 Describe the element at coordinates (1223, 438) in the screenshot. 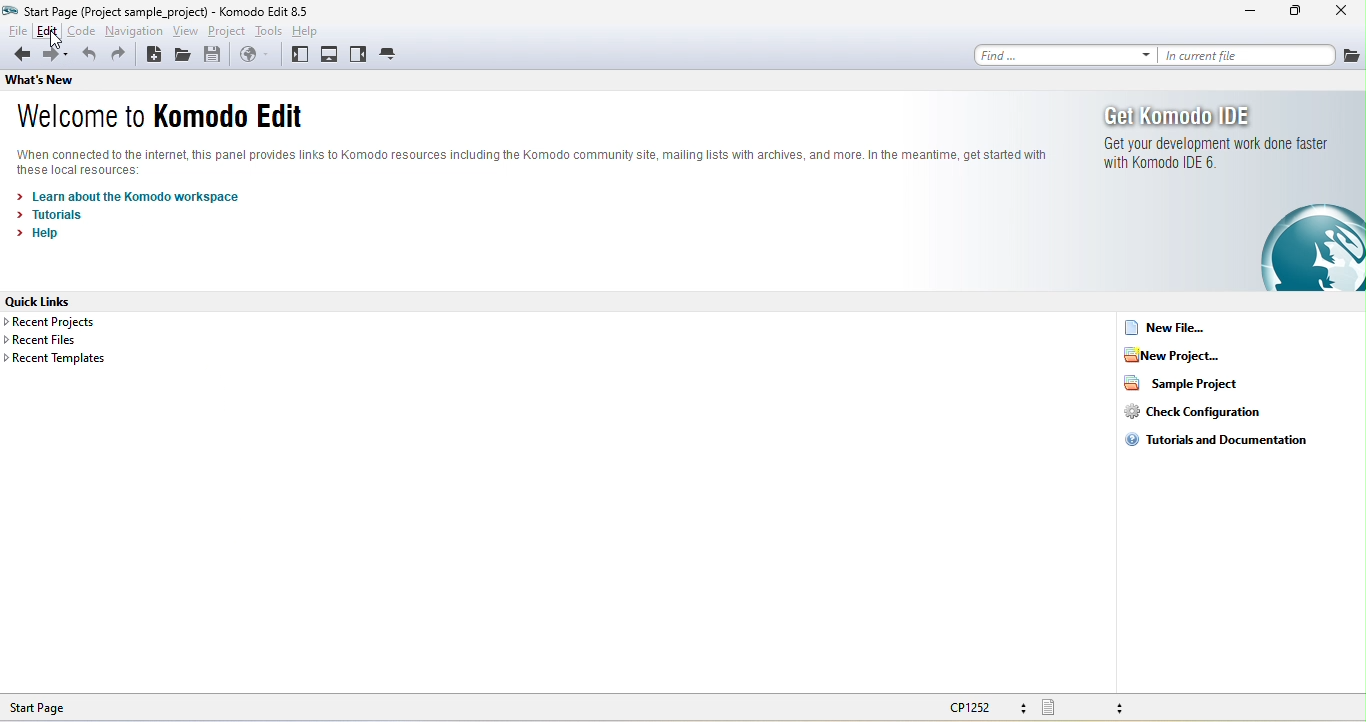

I see `tutorials and documentation` at that location.